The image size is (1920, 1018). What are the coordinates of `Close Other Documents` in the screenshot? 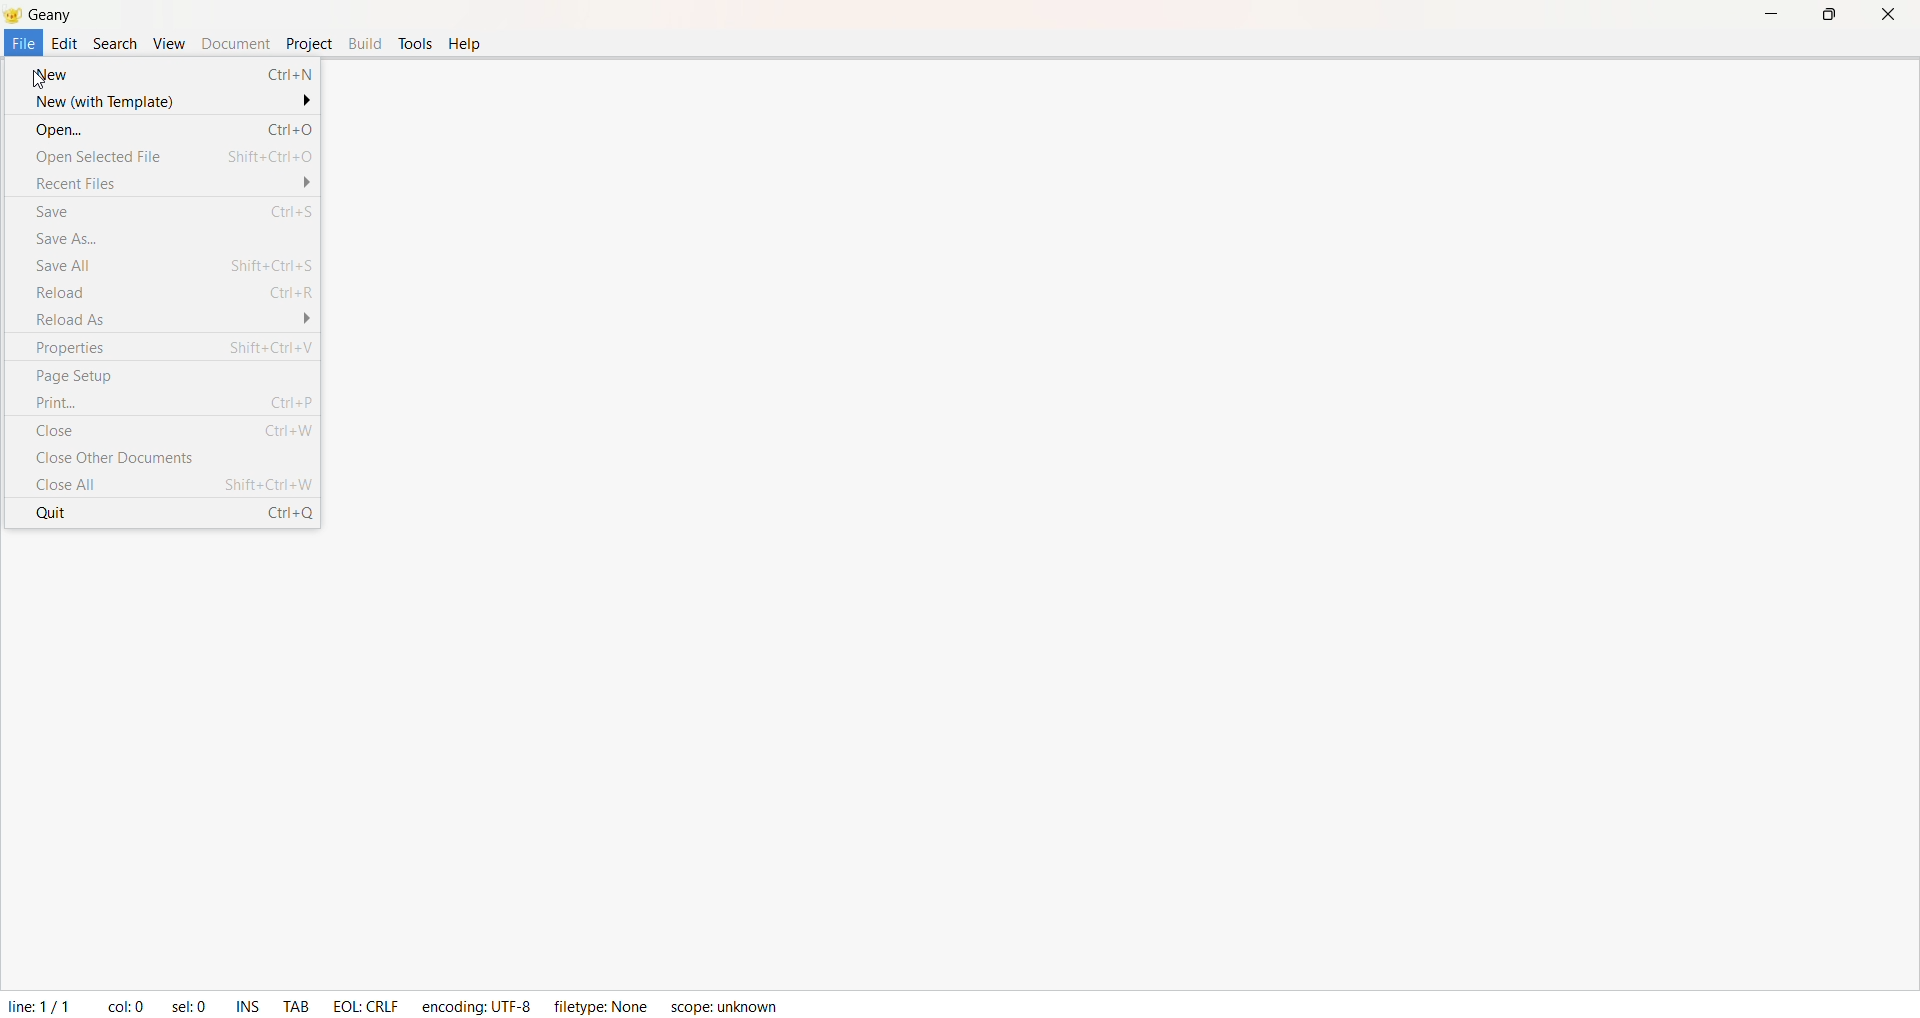 It's located at (167, 458).